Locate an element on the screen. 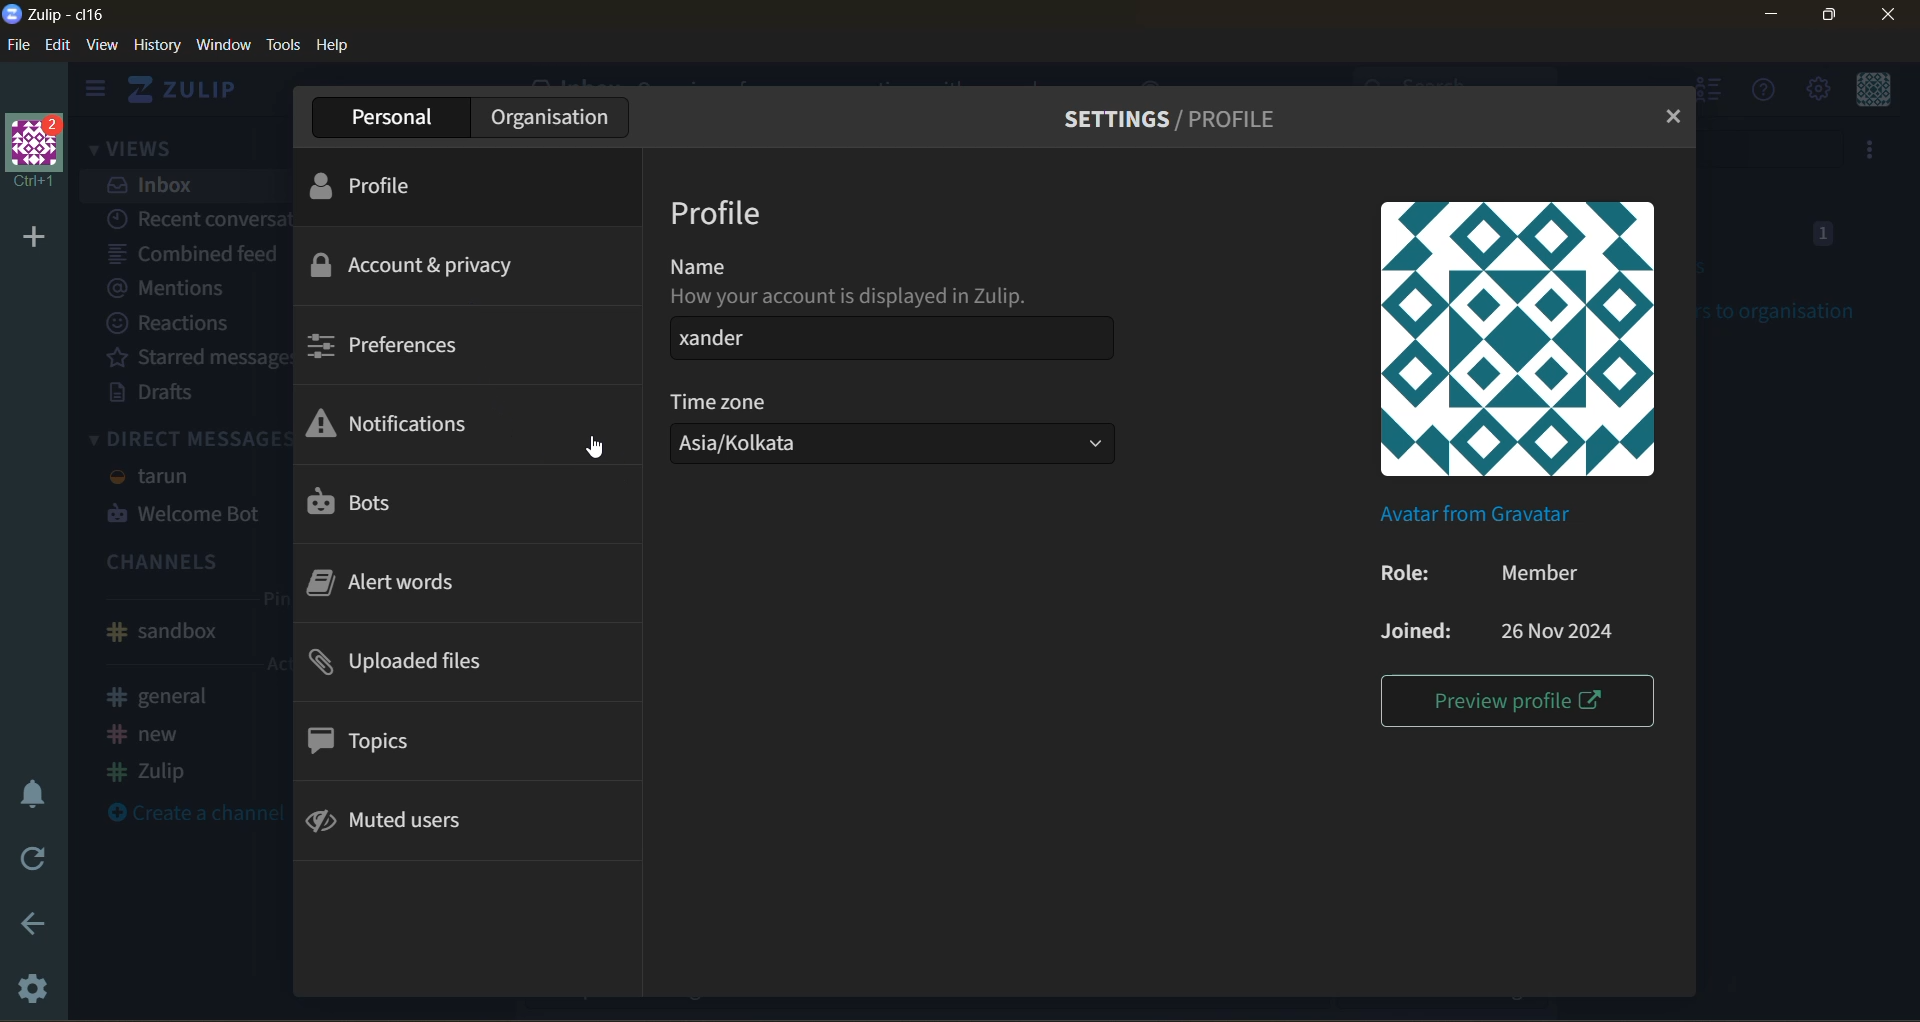 Image resolution: width=1920 pixels, height=1022 pixels. file is located at coordinates (19, 46).